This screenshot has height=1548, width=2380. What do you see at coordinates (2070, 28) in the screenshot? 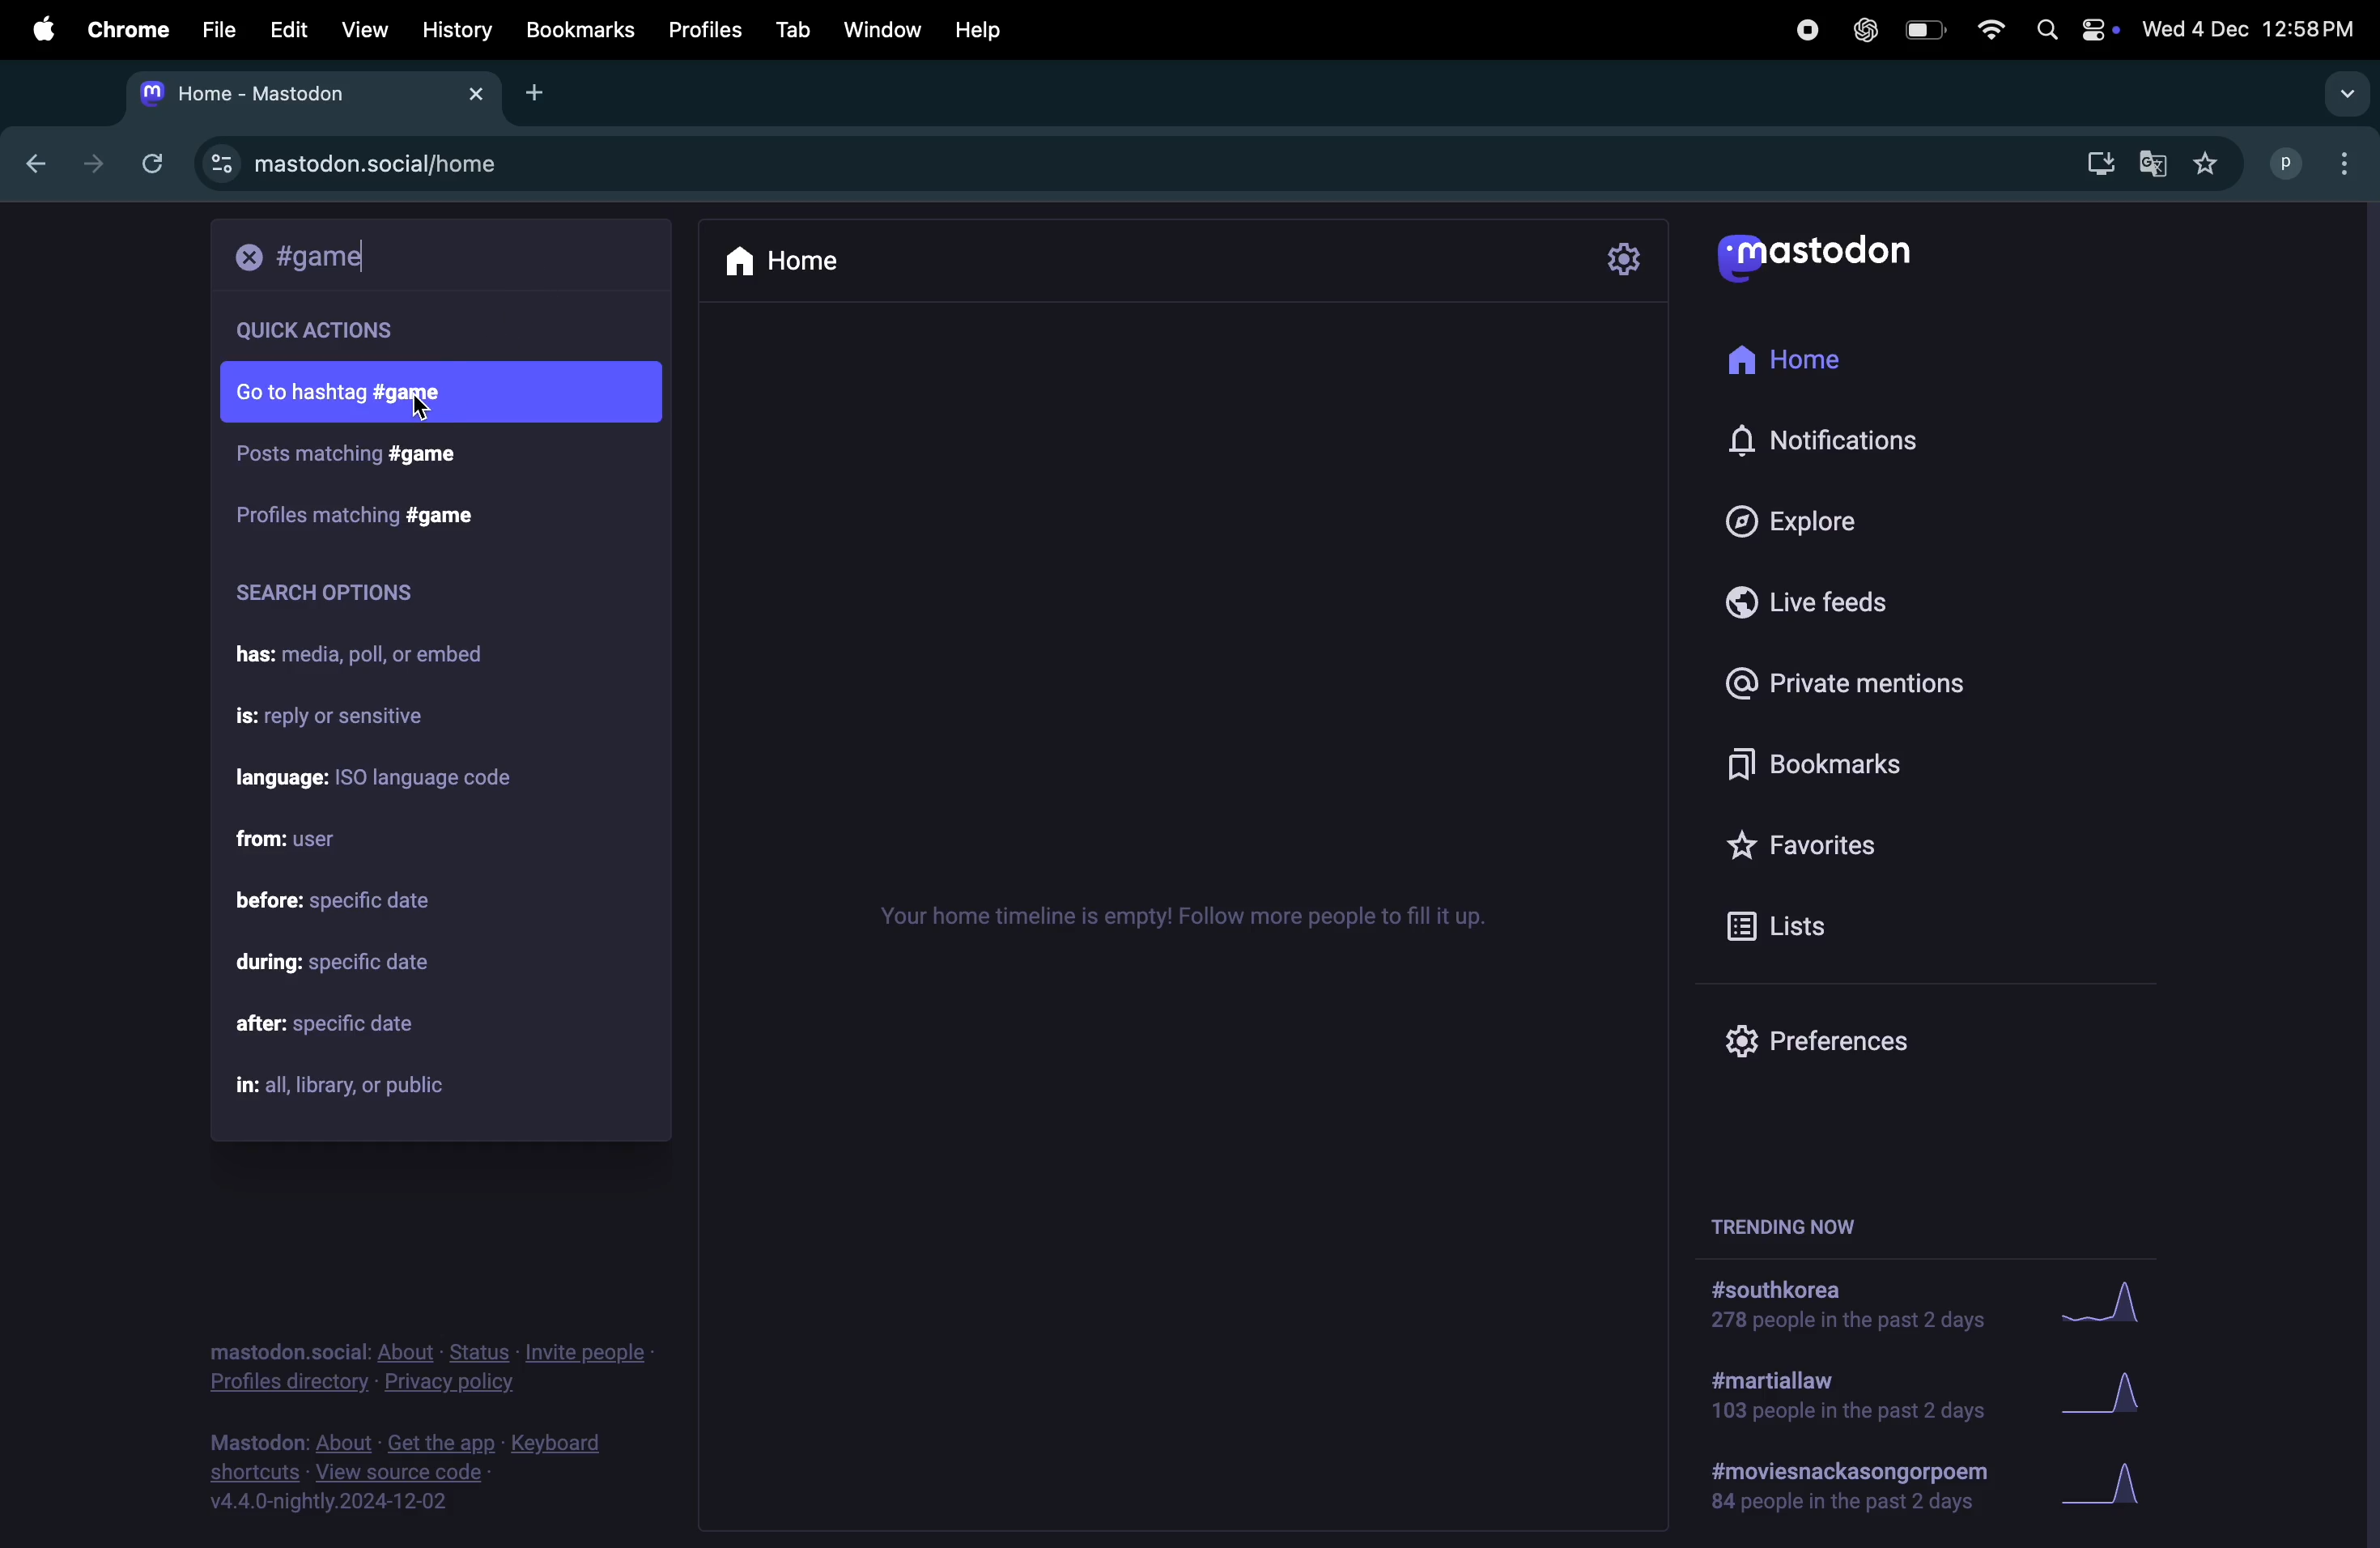
I see `apple widgets` at bounding box center [2070, 28].